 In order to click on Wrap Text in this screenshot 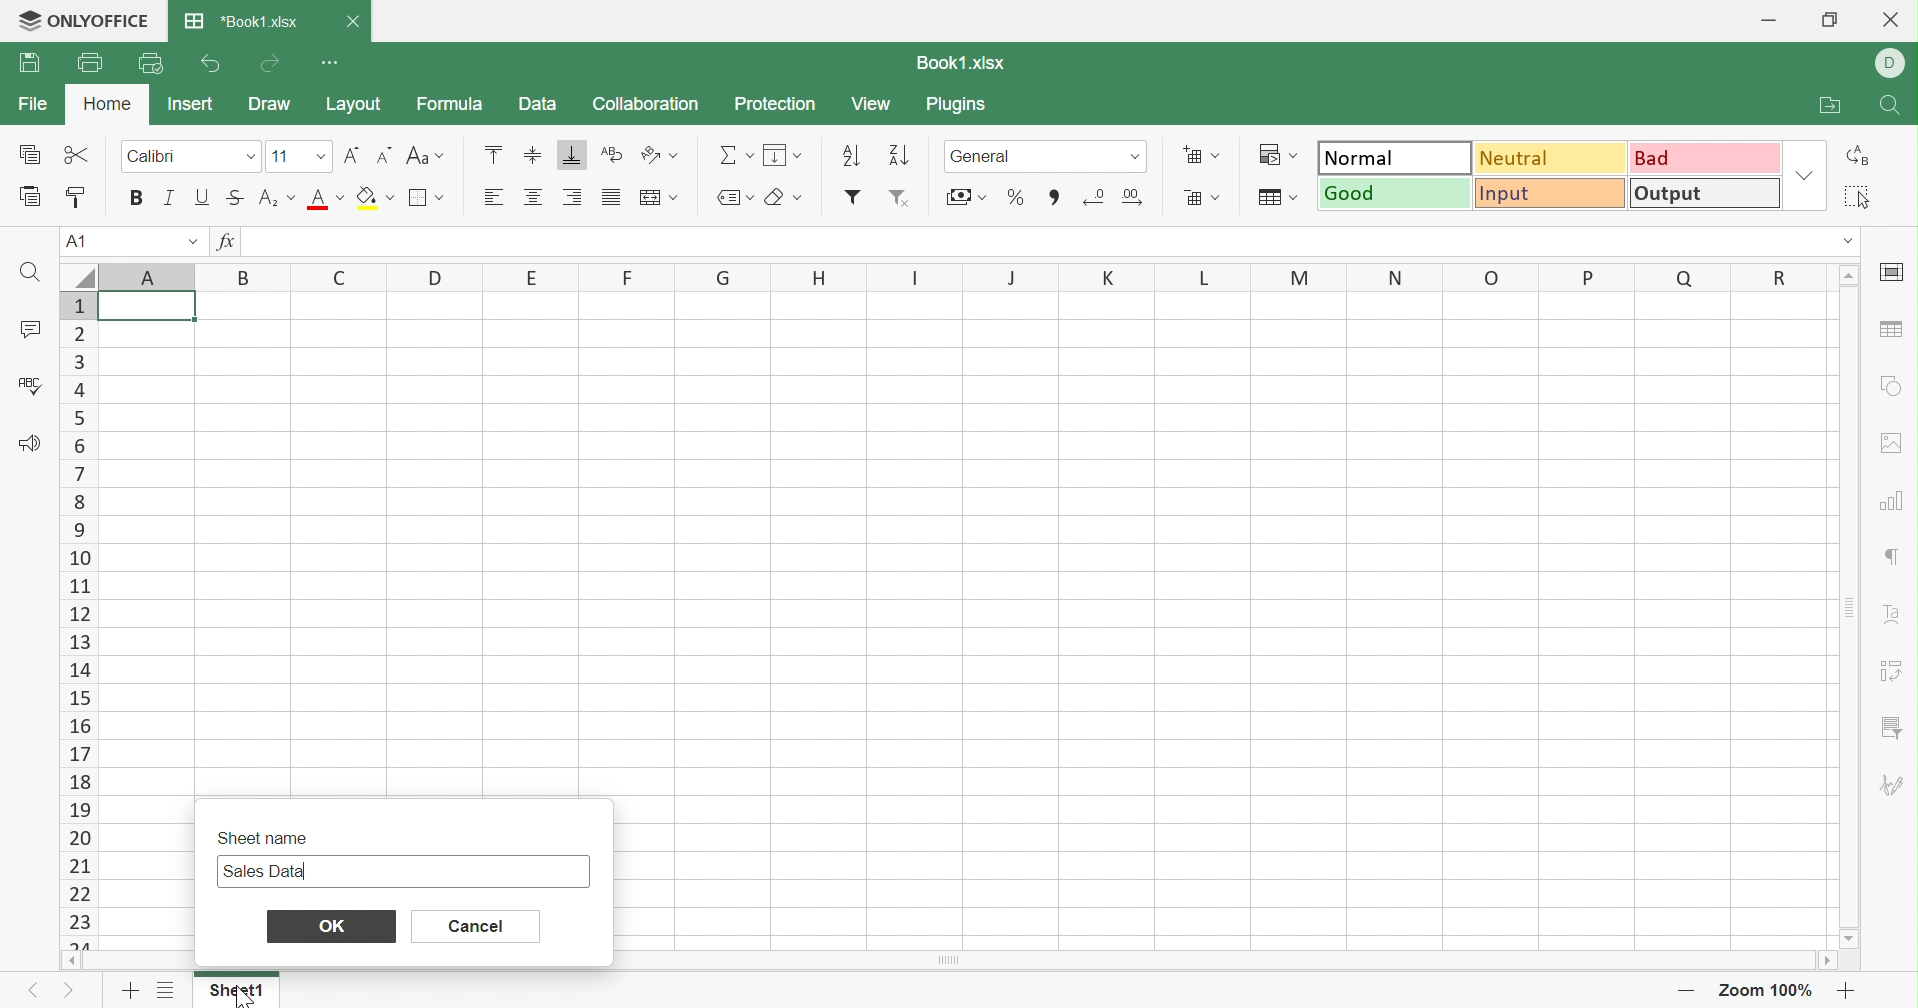, I will do `click(610, 154)`.